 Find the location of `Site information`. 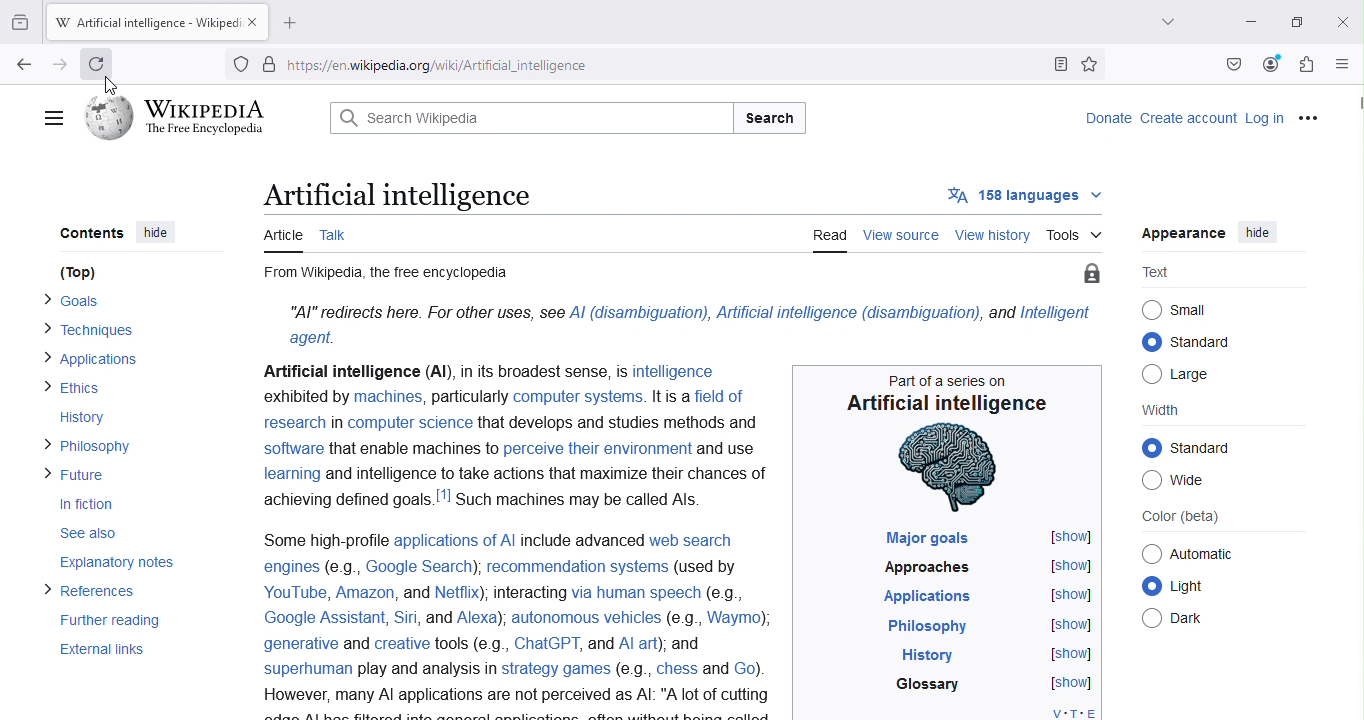

Site information is located at coordinates (266, 65).